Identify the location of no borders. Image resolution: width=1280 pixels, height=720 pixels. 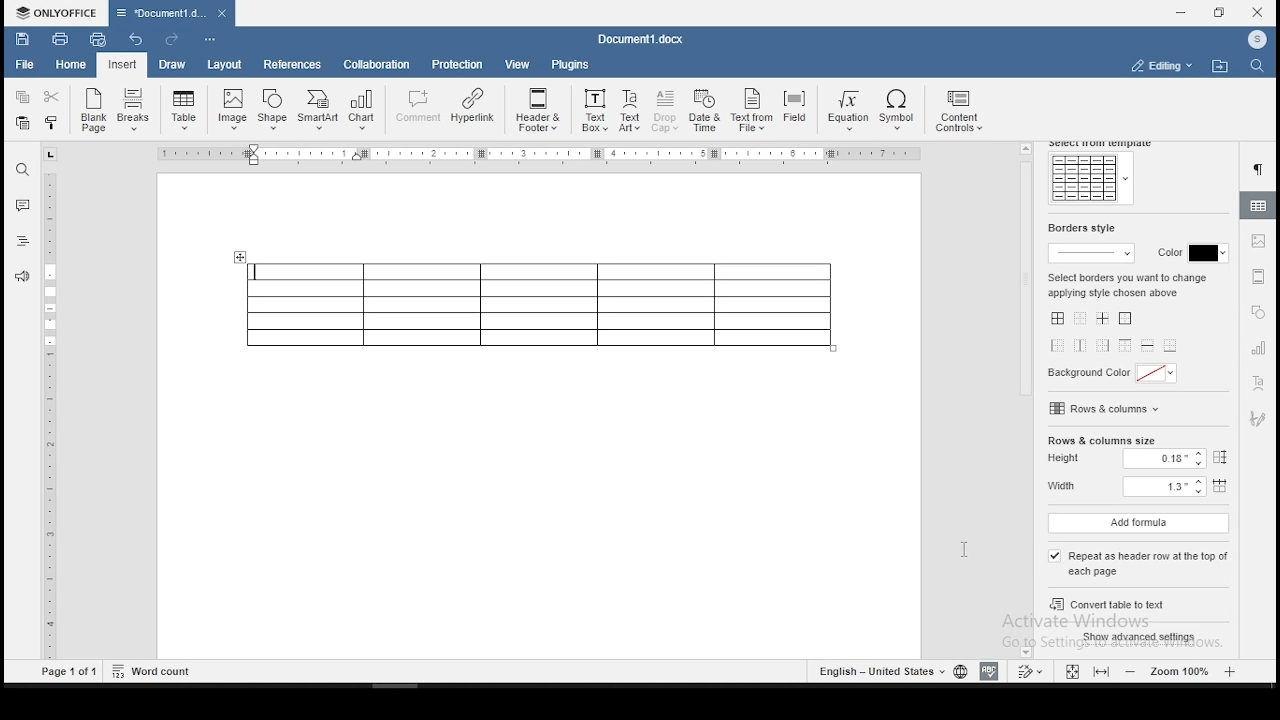
(1081, 320).